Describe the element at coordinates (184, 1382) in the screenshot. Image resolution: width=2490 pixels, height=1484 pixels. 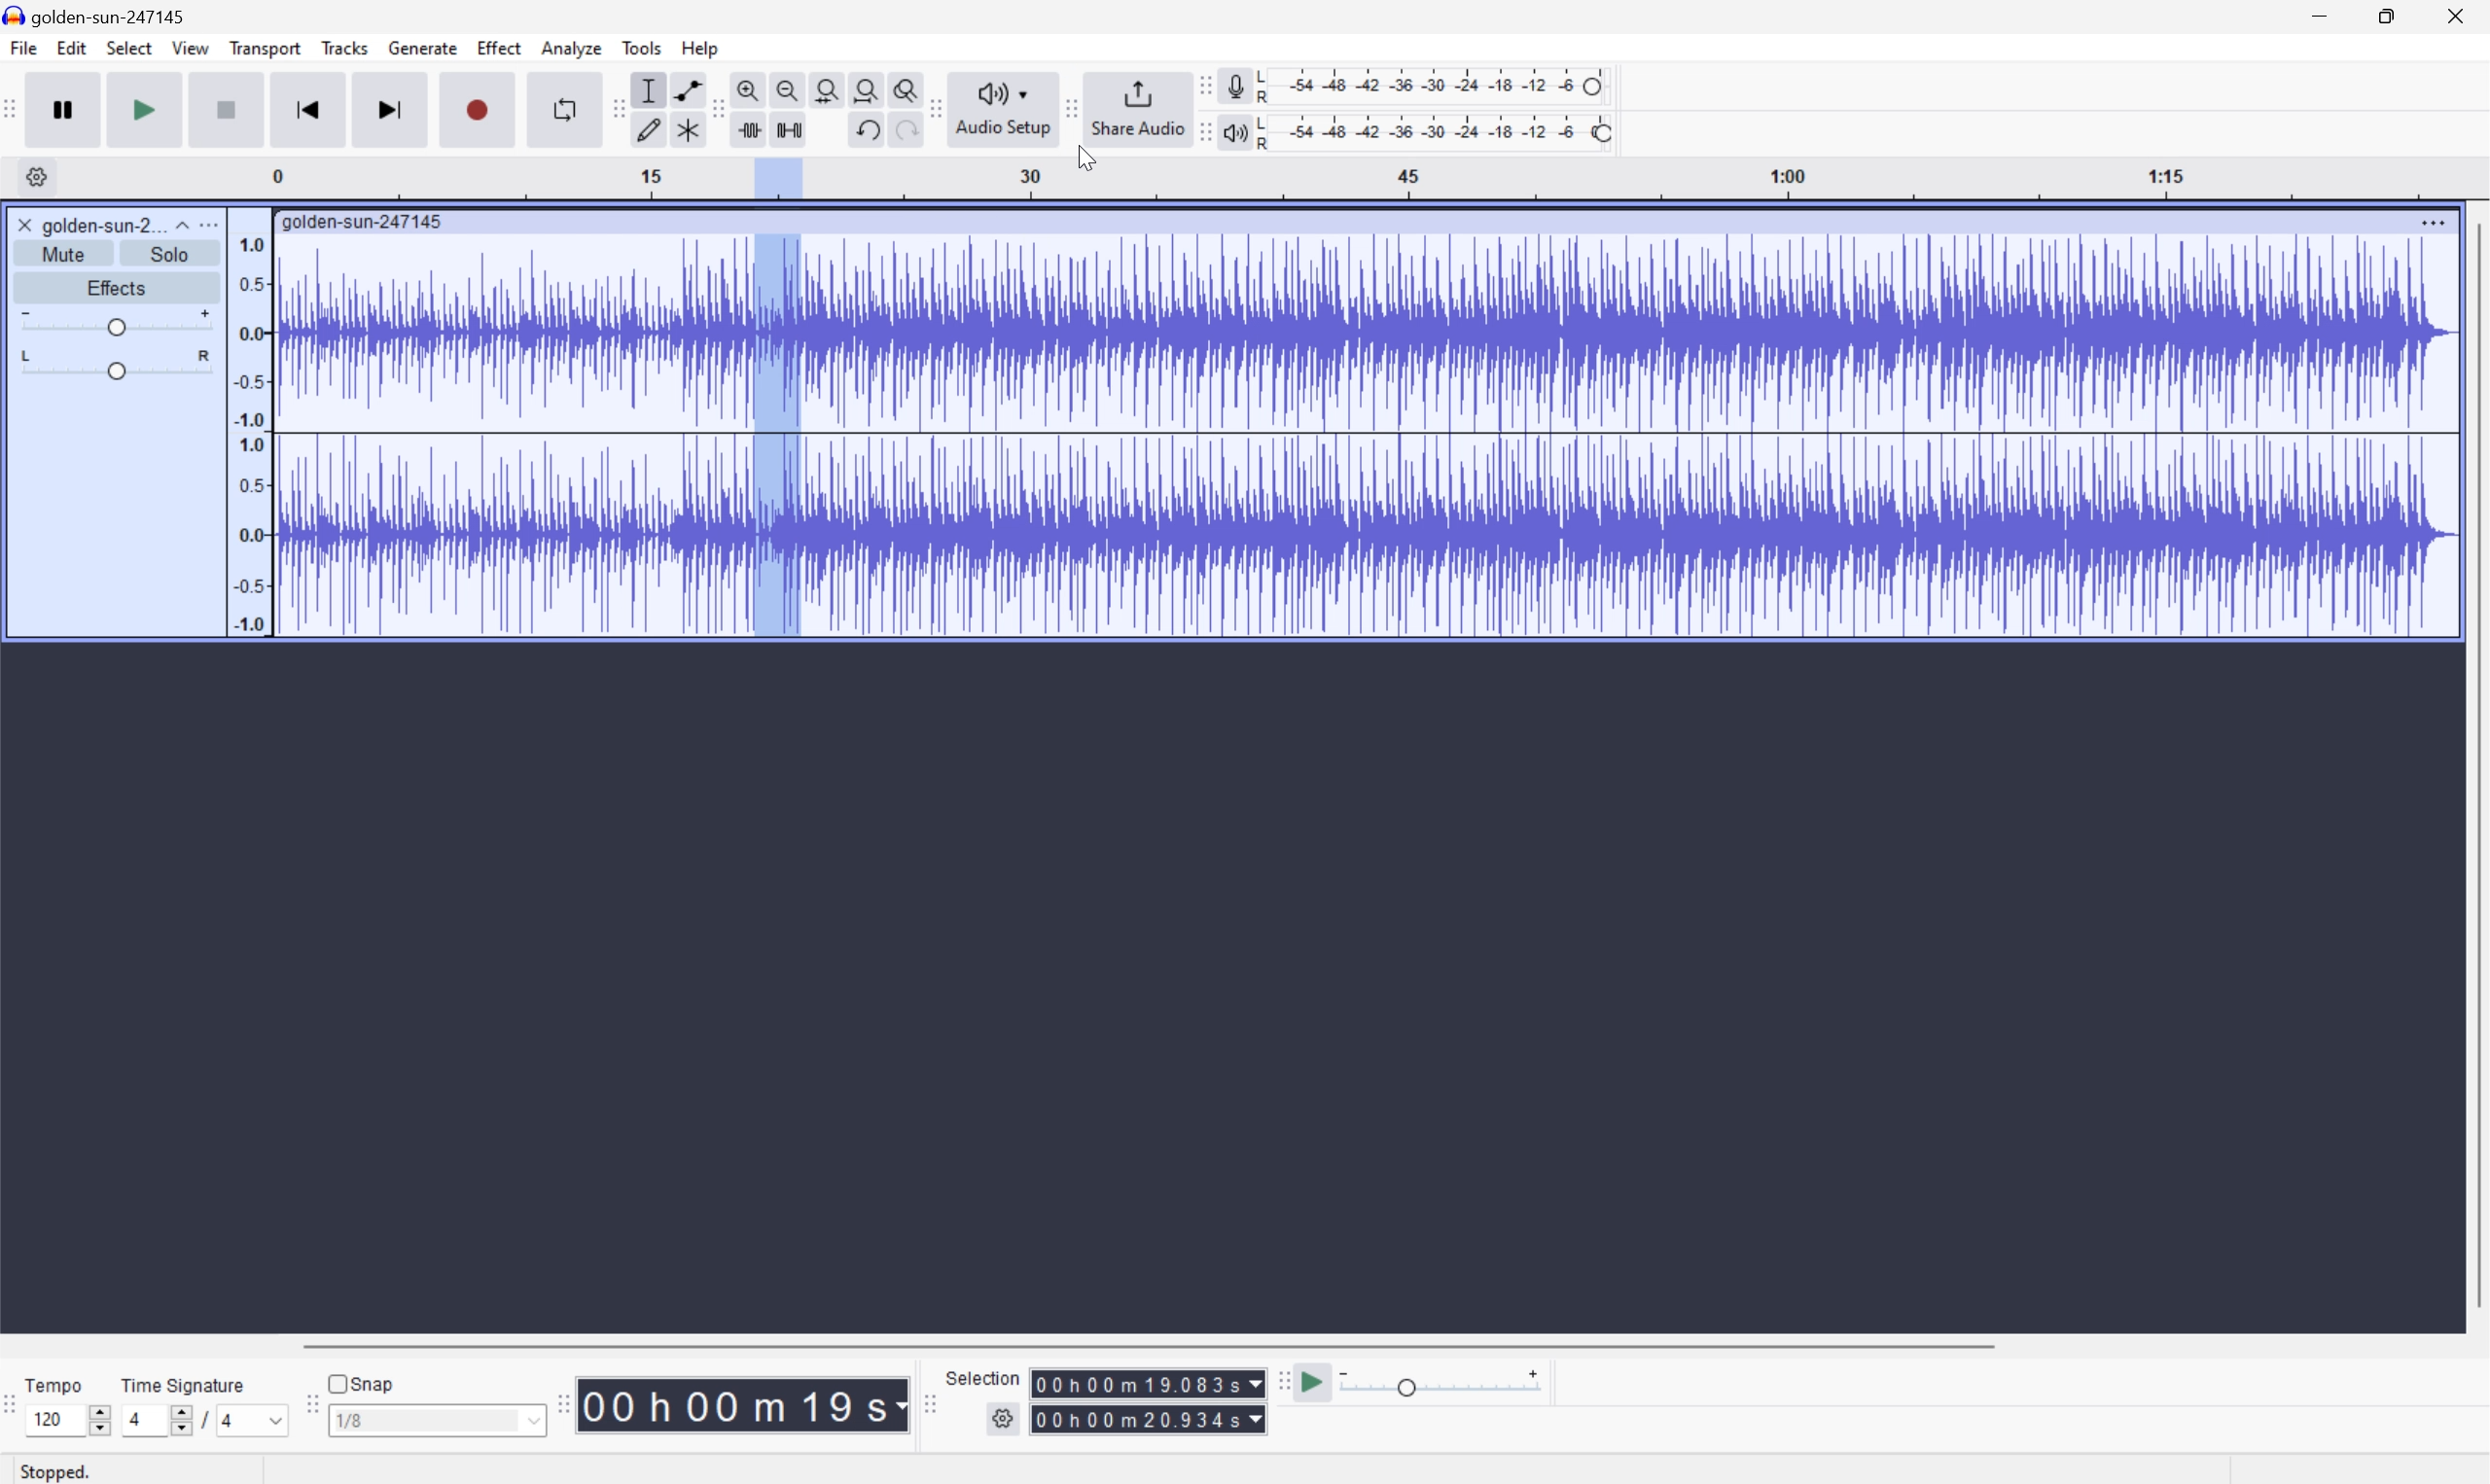
I see `Time signature` at that location.